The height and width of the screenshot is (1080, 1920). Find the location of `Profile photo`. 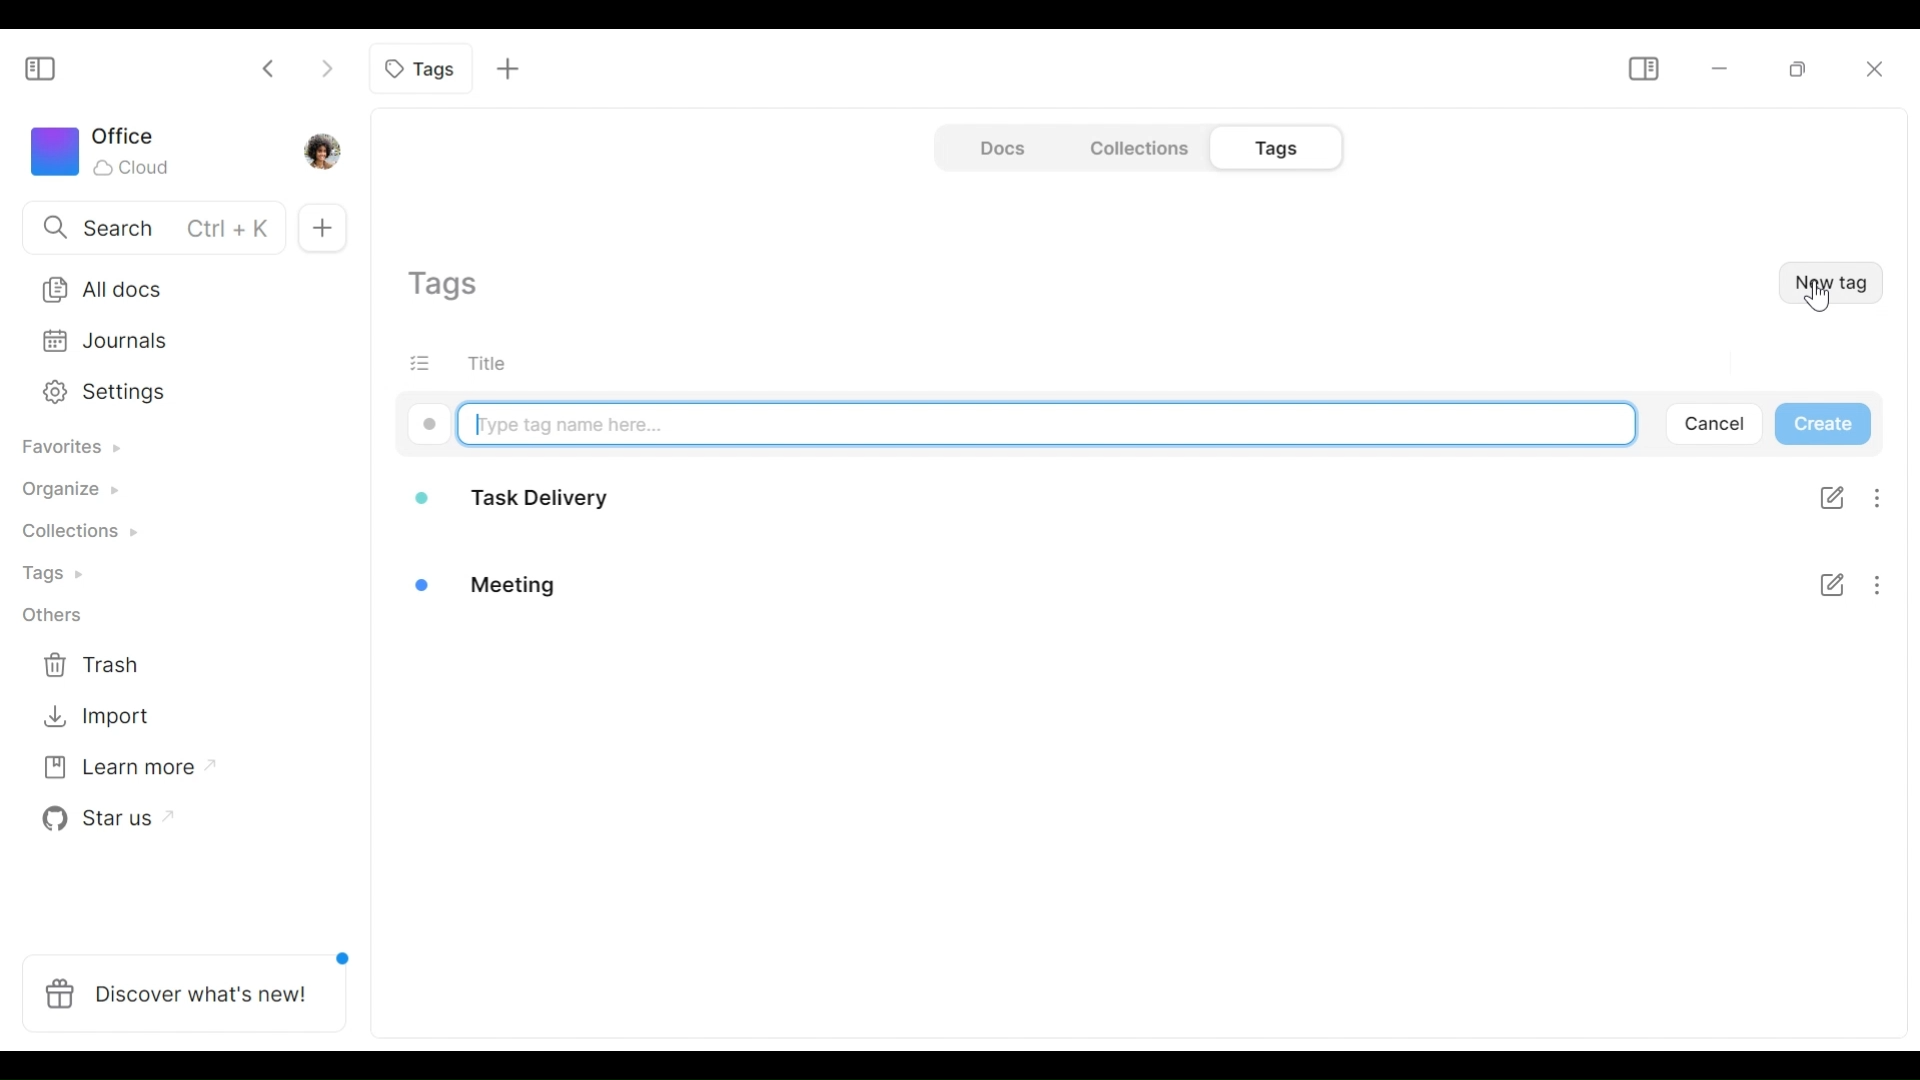

Profile photo is located at coordinates (319, 150).